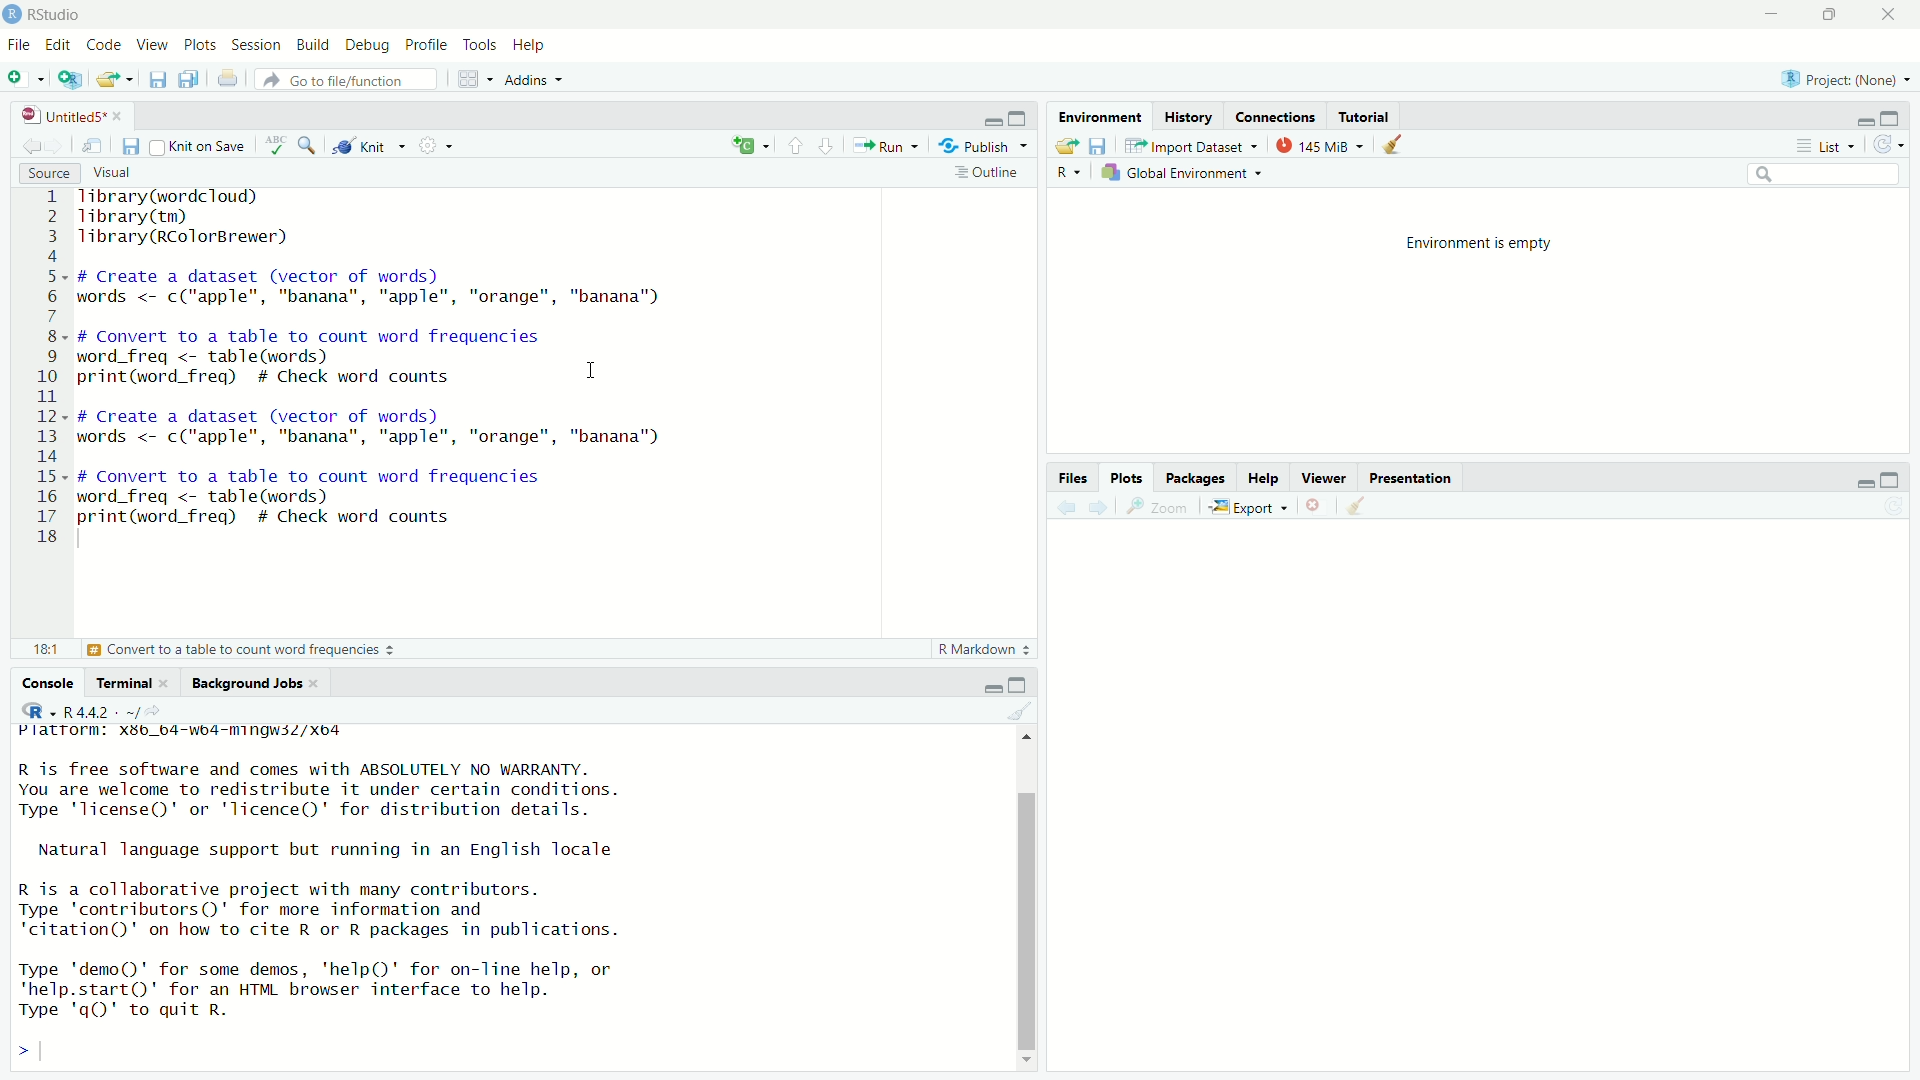  Describe the element at coordinates (1193, 148) in the screenshot. I see `Input Dataset` at that location.